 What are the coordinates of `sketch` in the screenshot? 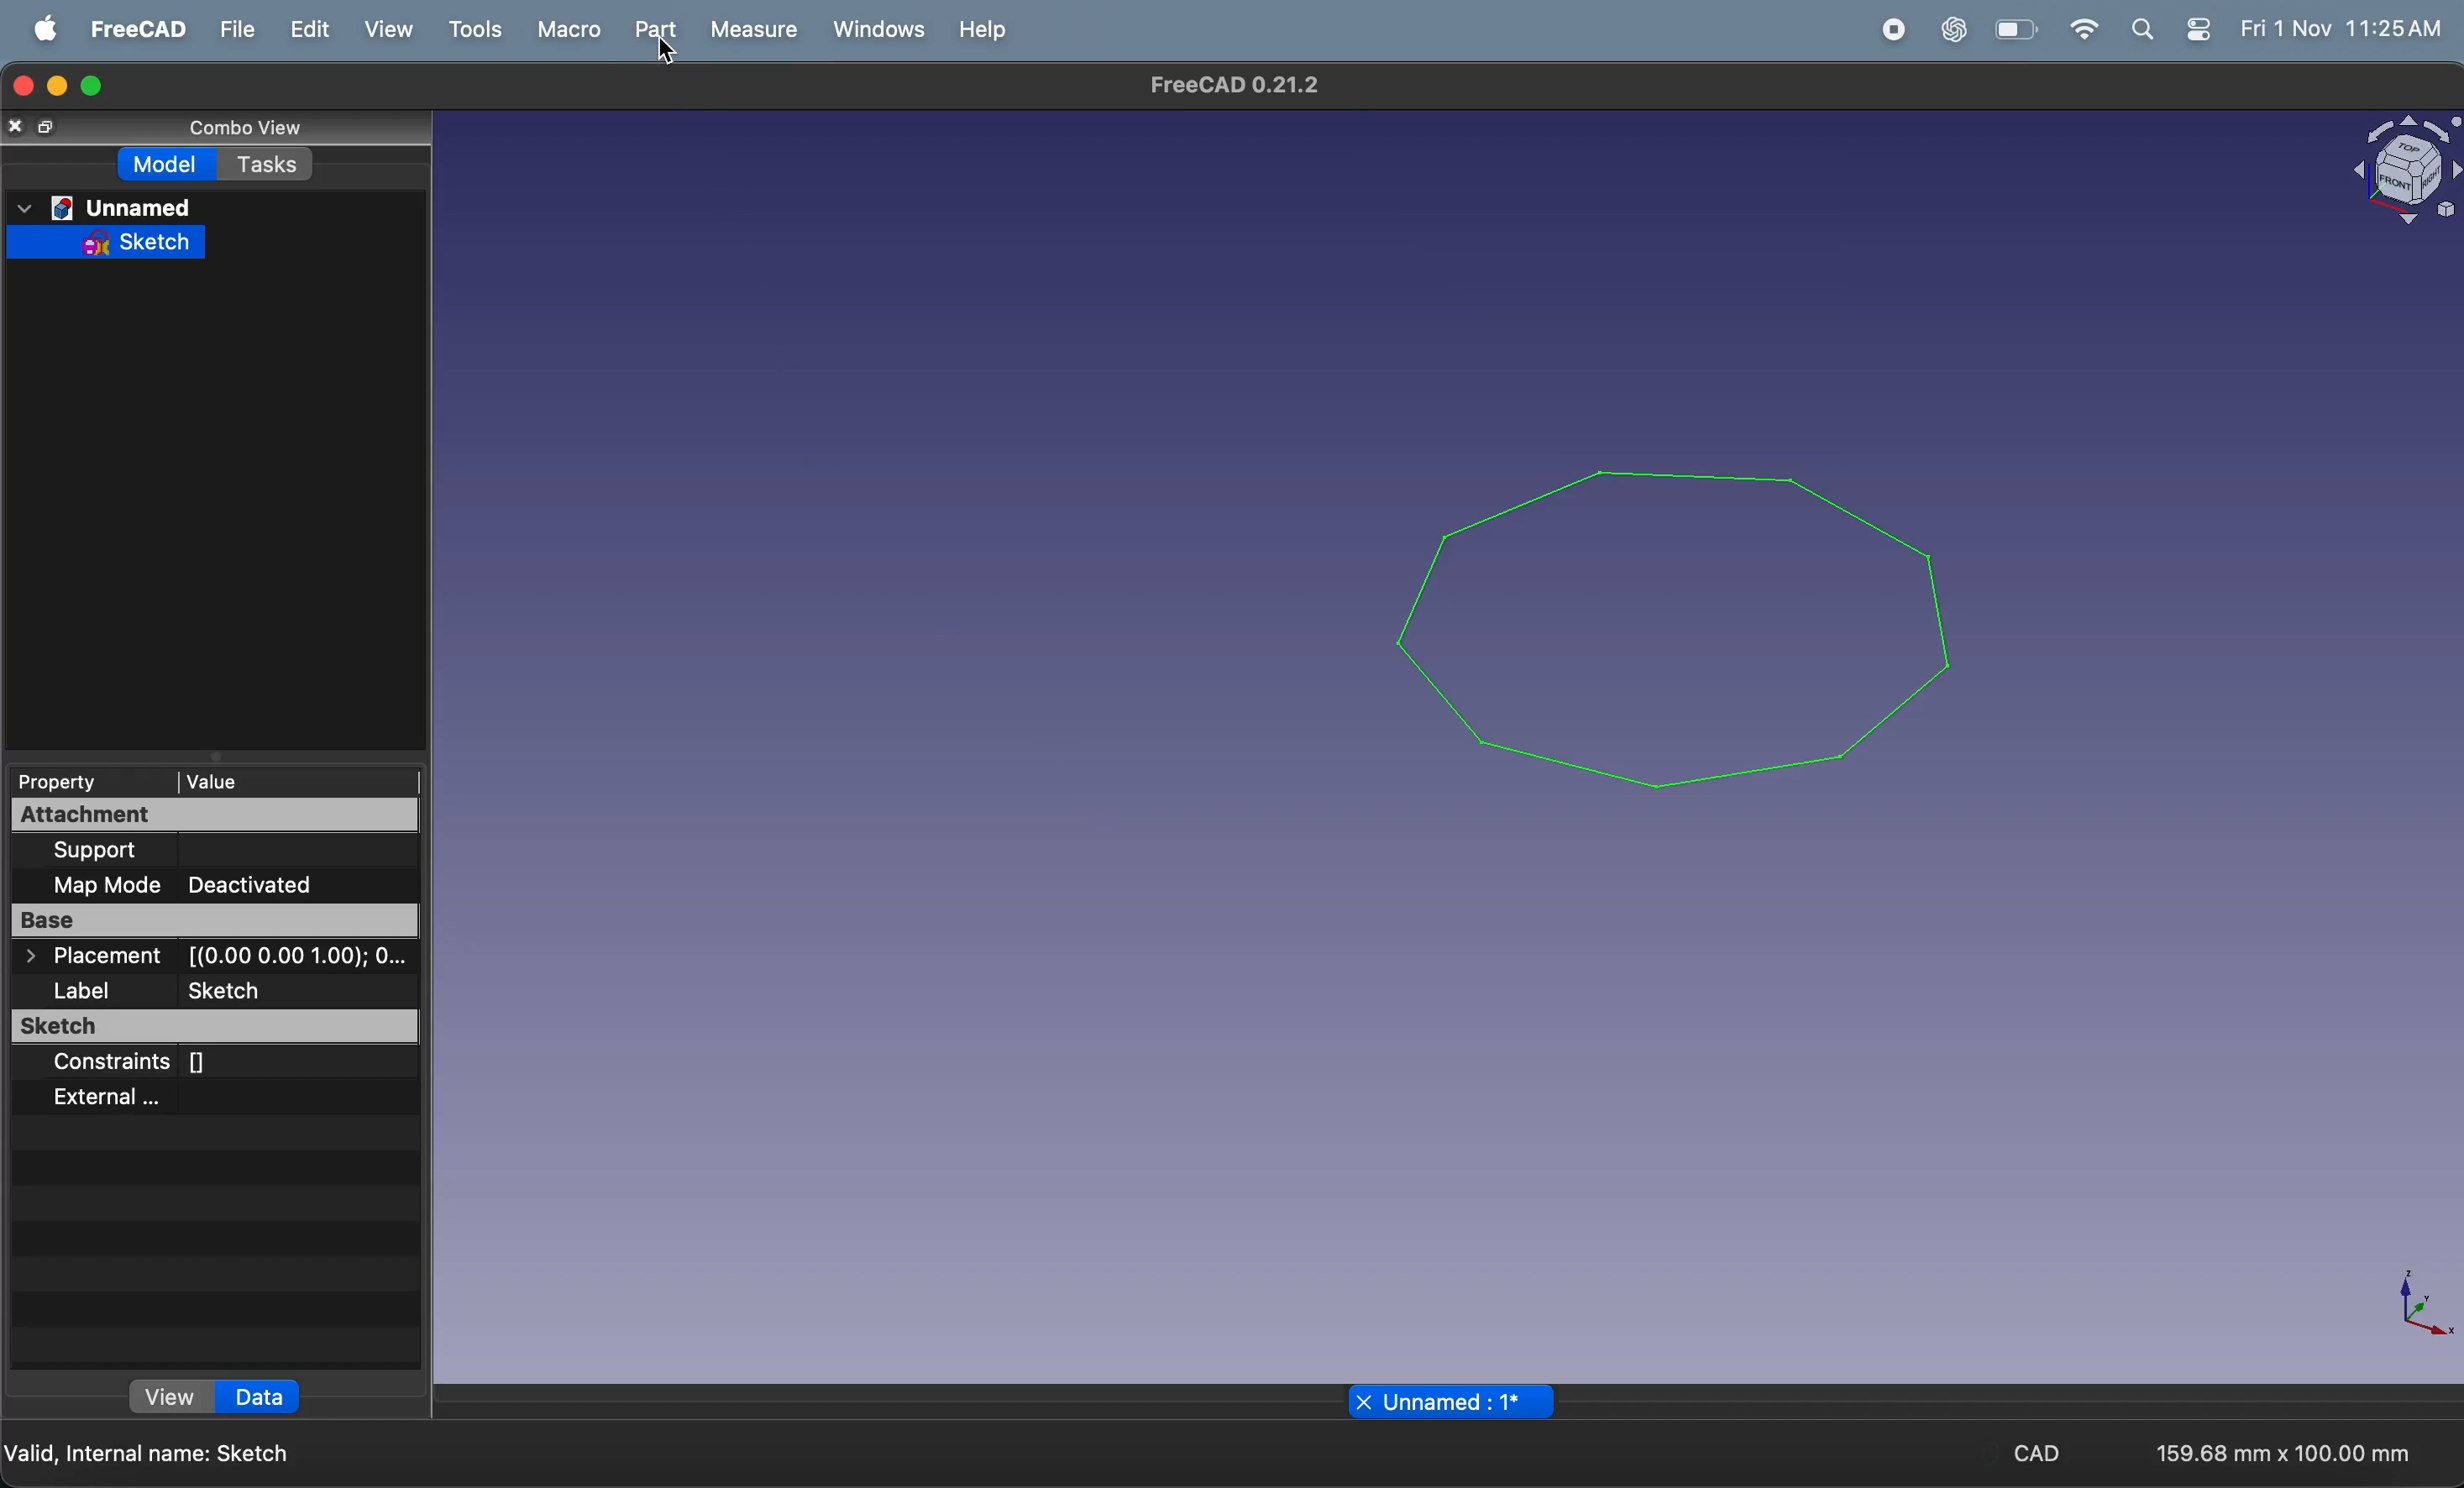 It's located at (218, 1026).